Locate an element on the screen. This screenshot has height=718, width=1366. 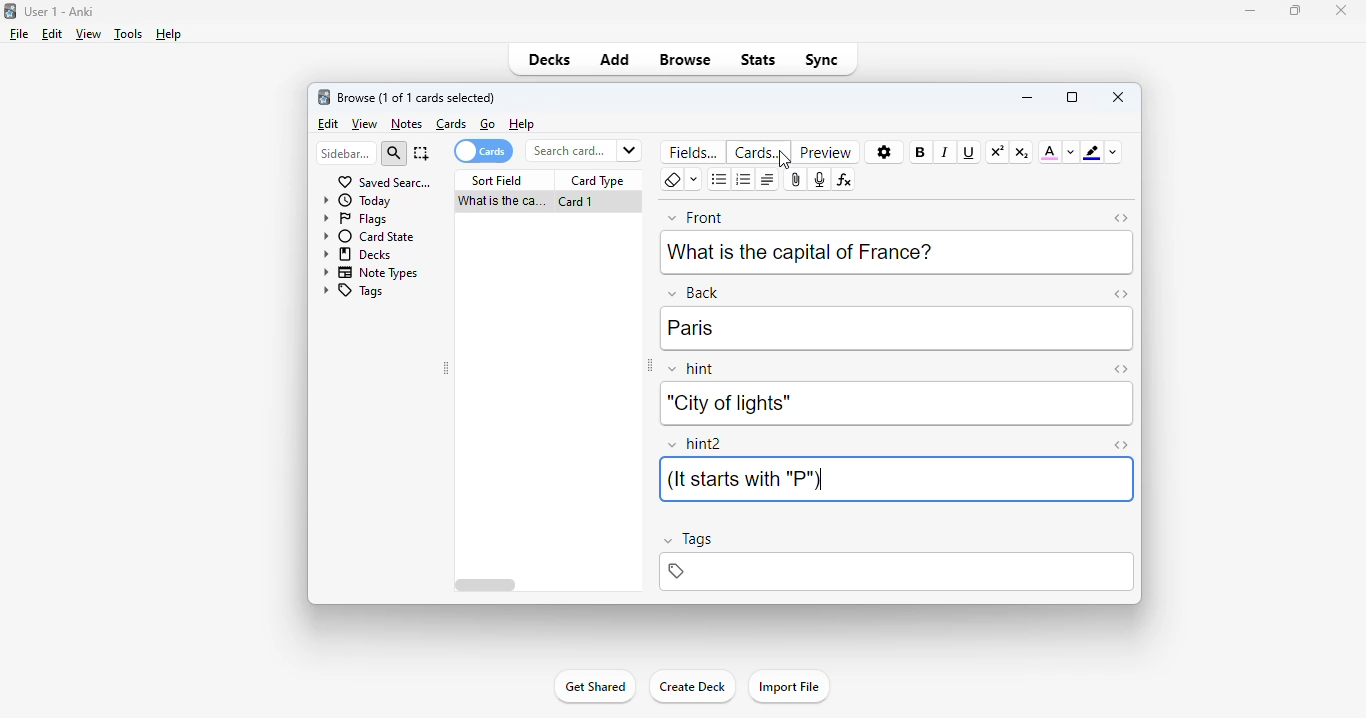
toggle sidebar is located at coordinates (447, 369).